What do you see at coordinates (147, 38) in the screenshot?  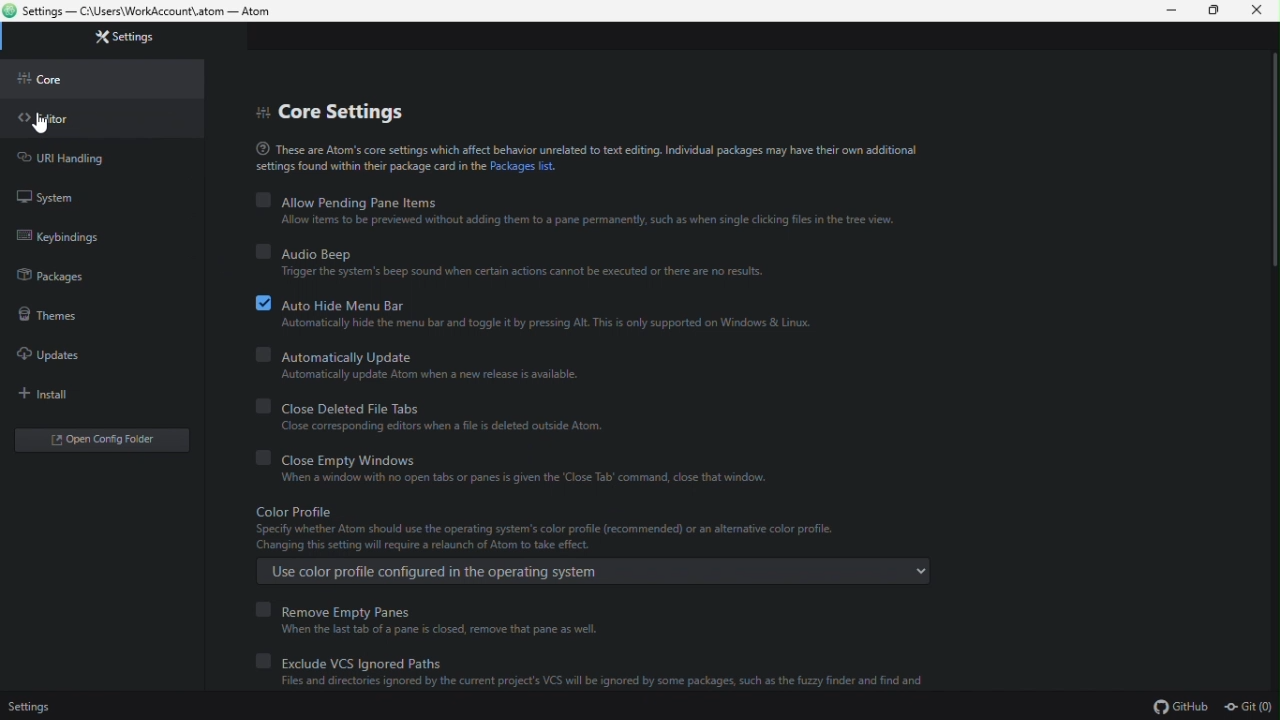 I see `Setting` at bounding box center [147, 38].